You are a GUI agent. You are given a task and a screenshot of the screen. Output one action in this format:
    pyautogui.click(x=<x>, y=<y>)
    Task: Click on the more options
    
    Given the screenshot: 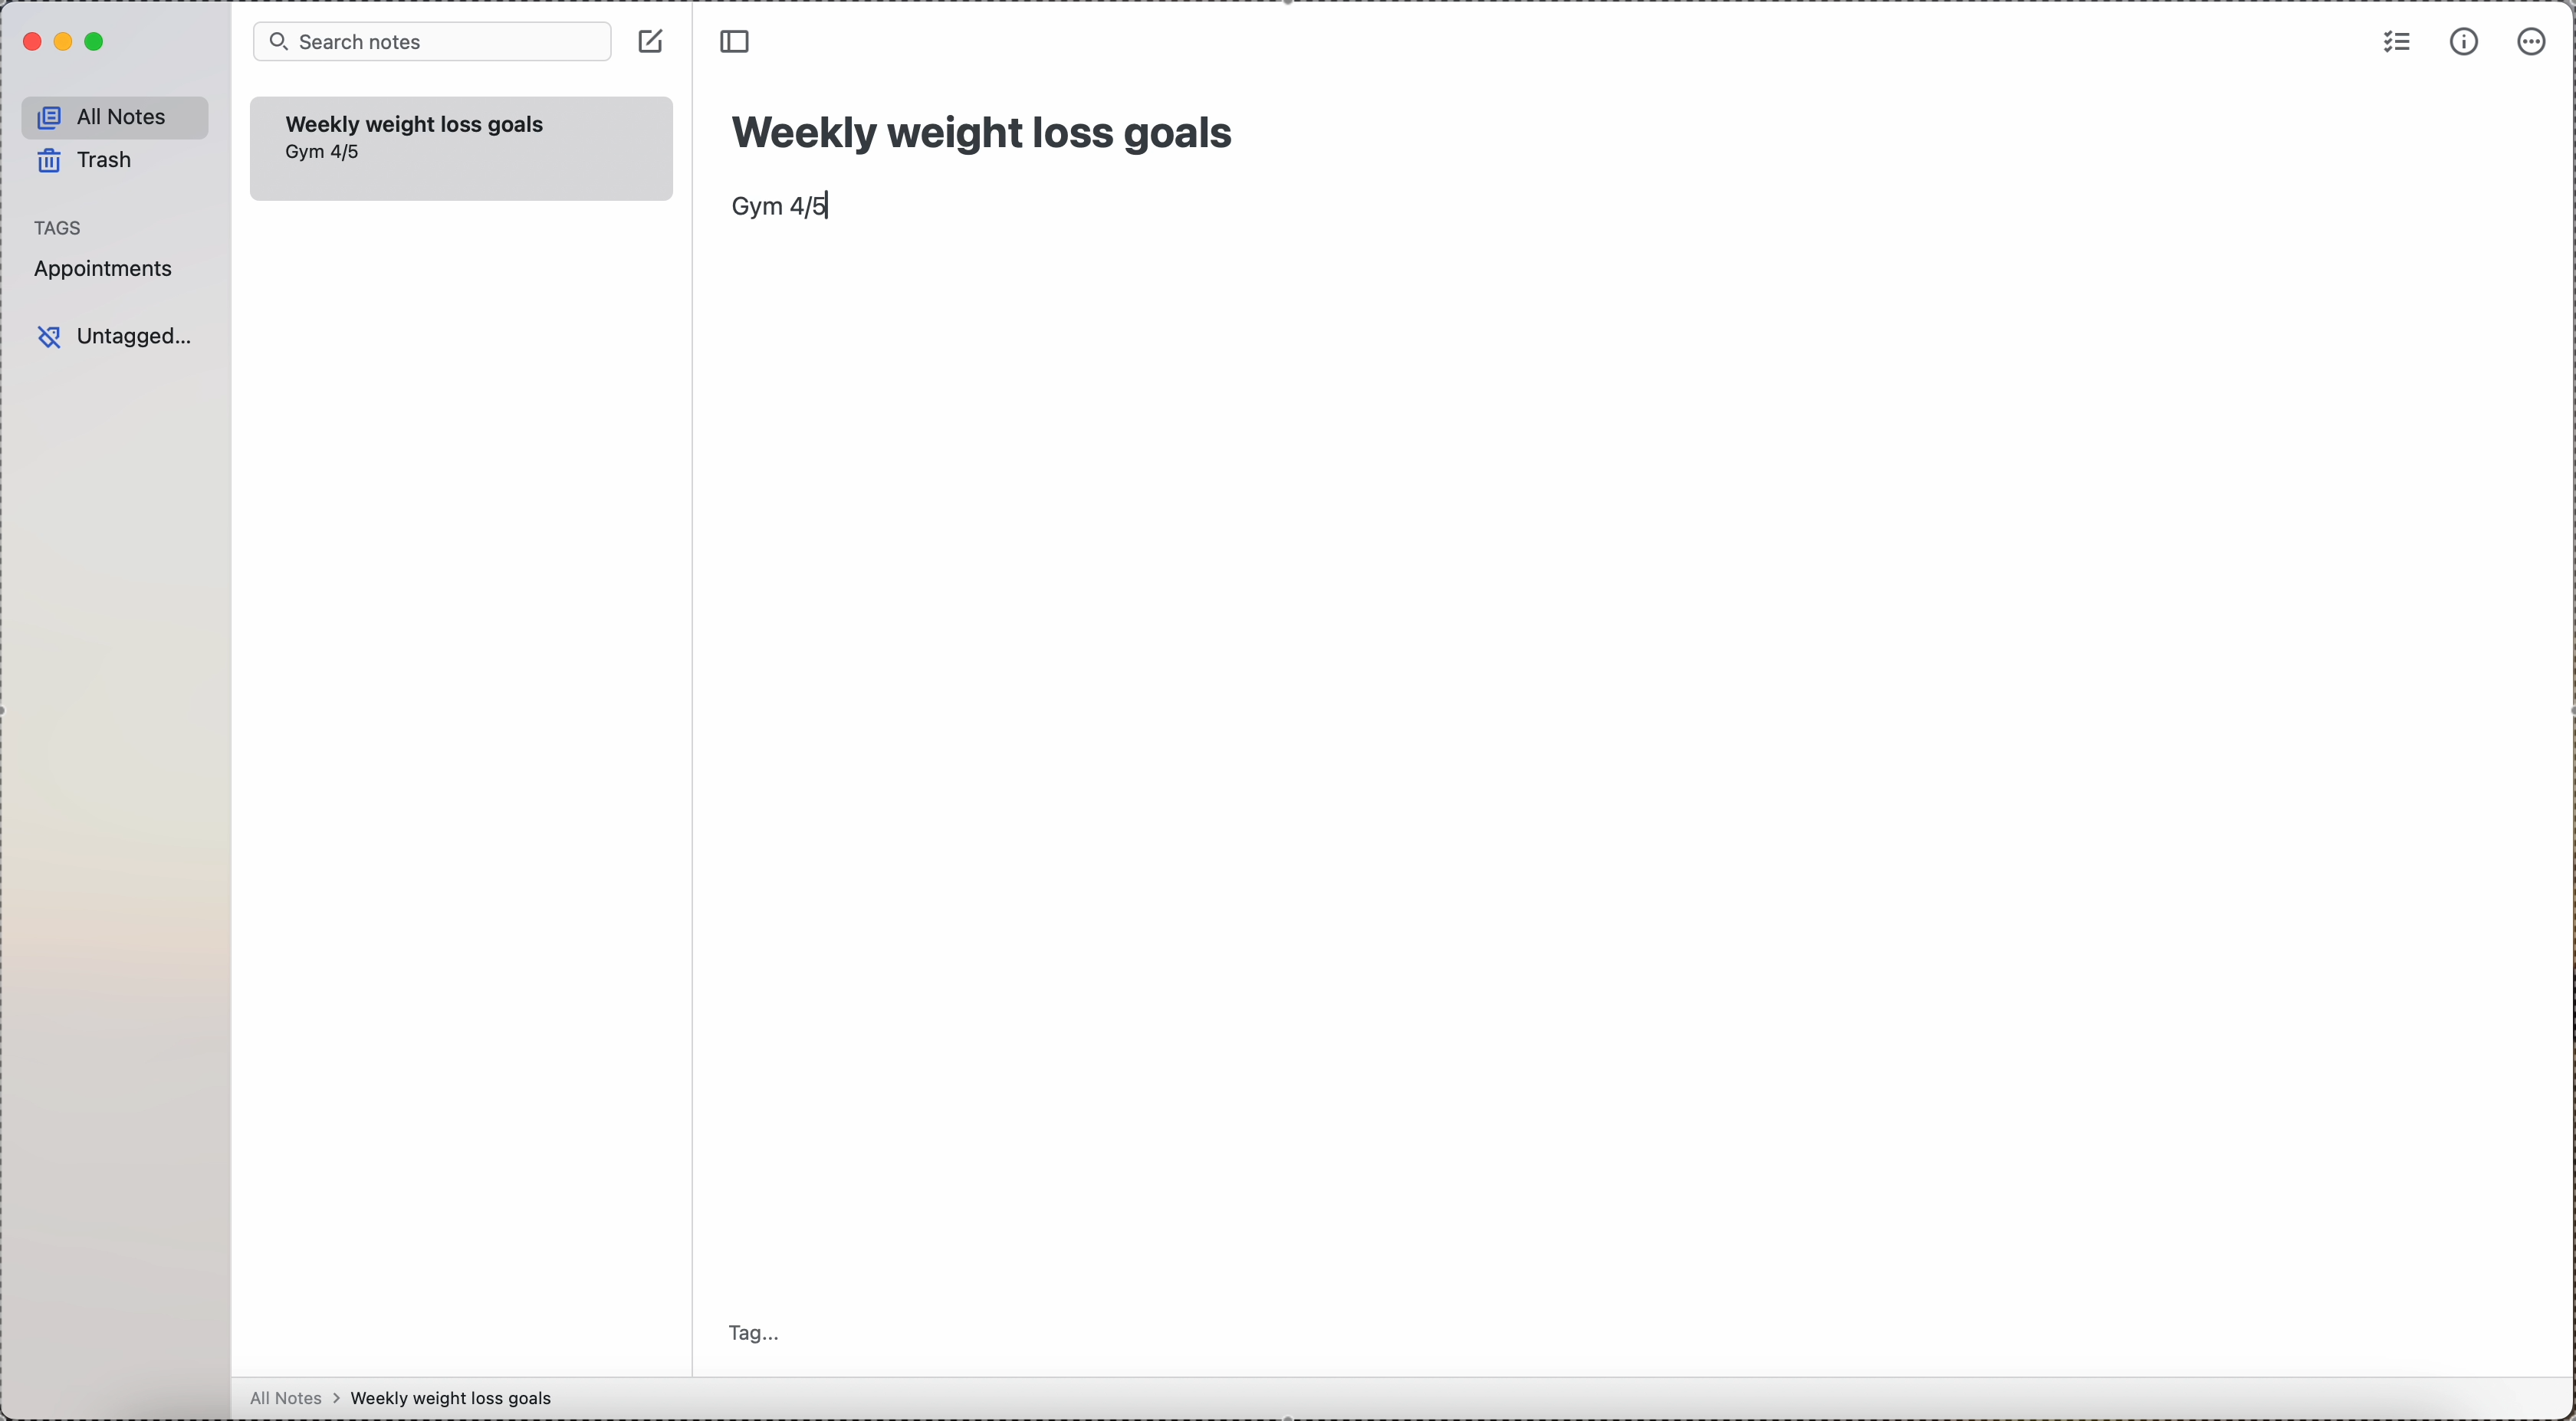 What is the action you would take?
    pyautogui.click(x=2536, y=41)
    